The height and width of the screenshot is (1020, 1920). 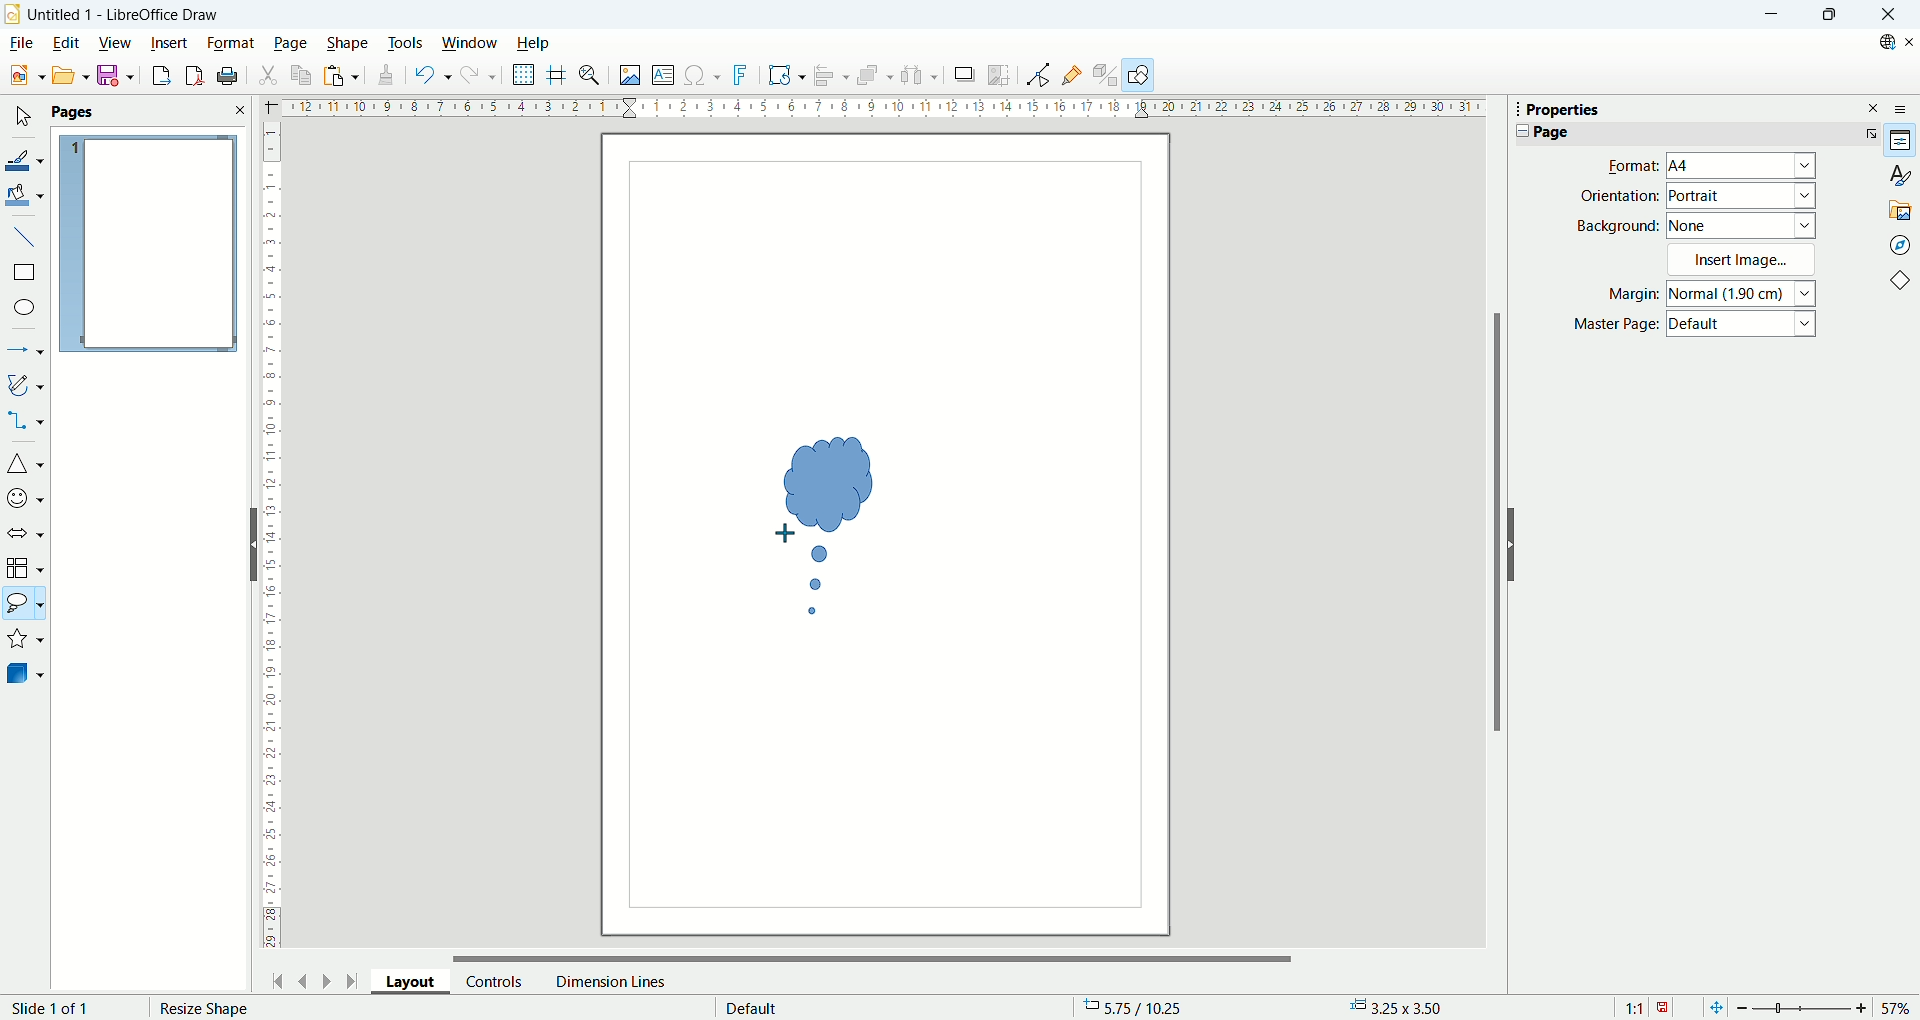 I want to click on basic shapes, so click(x=1904, y=283).